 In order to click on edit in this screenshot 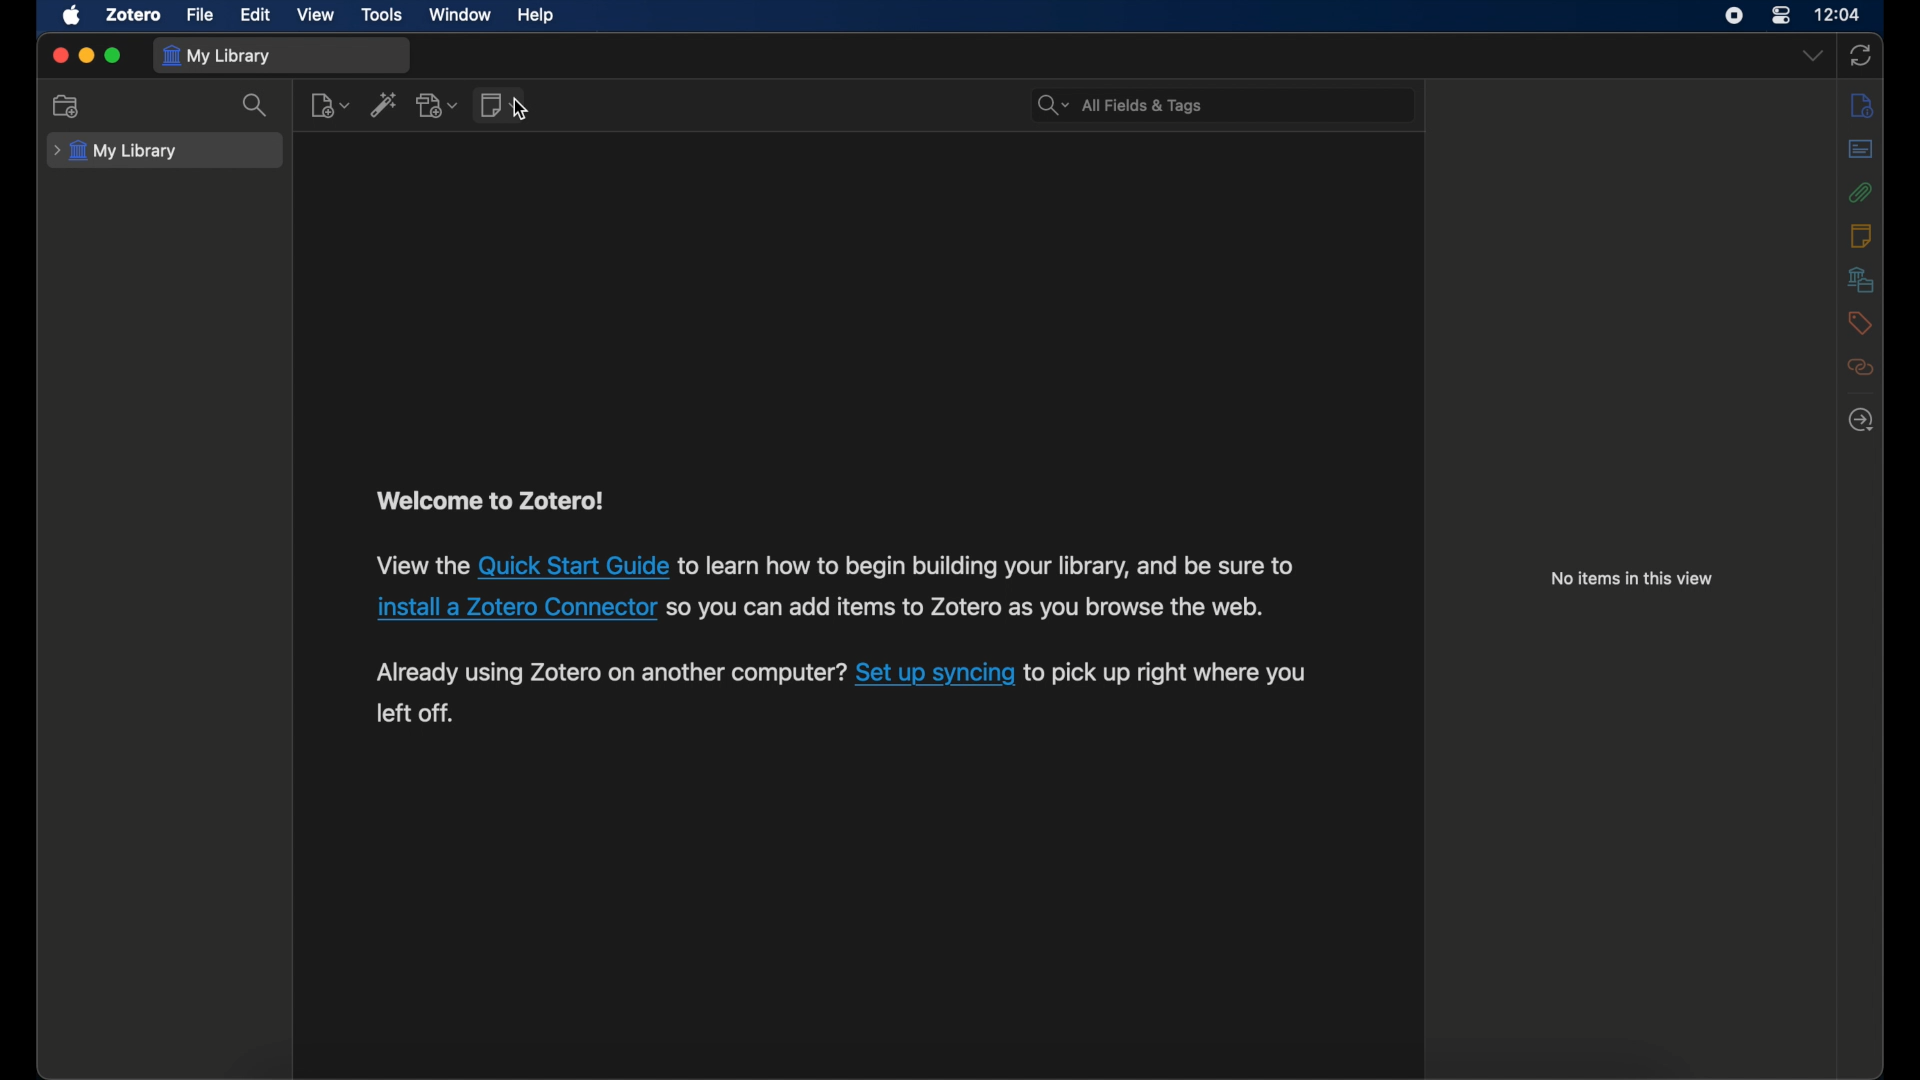, I will do `click(256, 15)`.